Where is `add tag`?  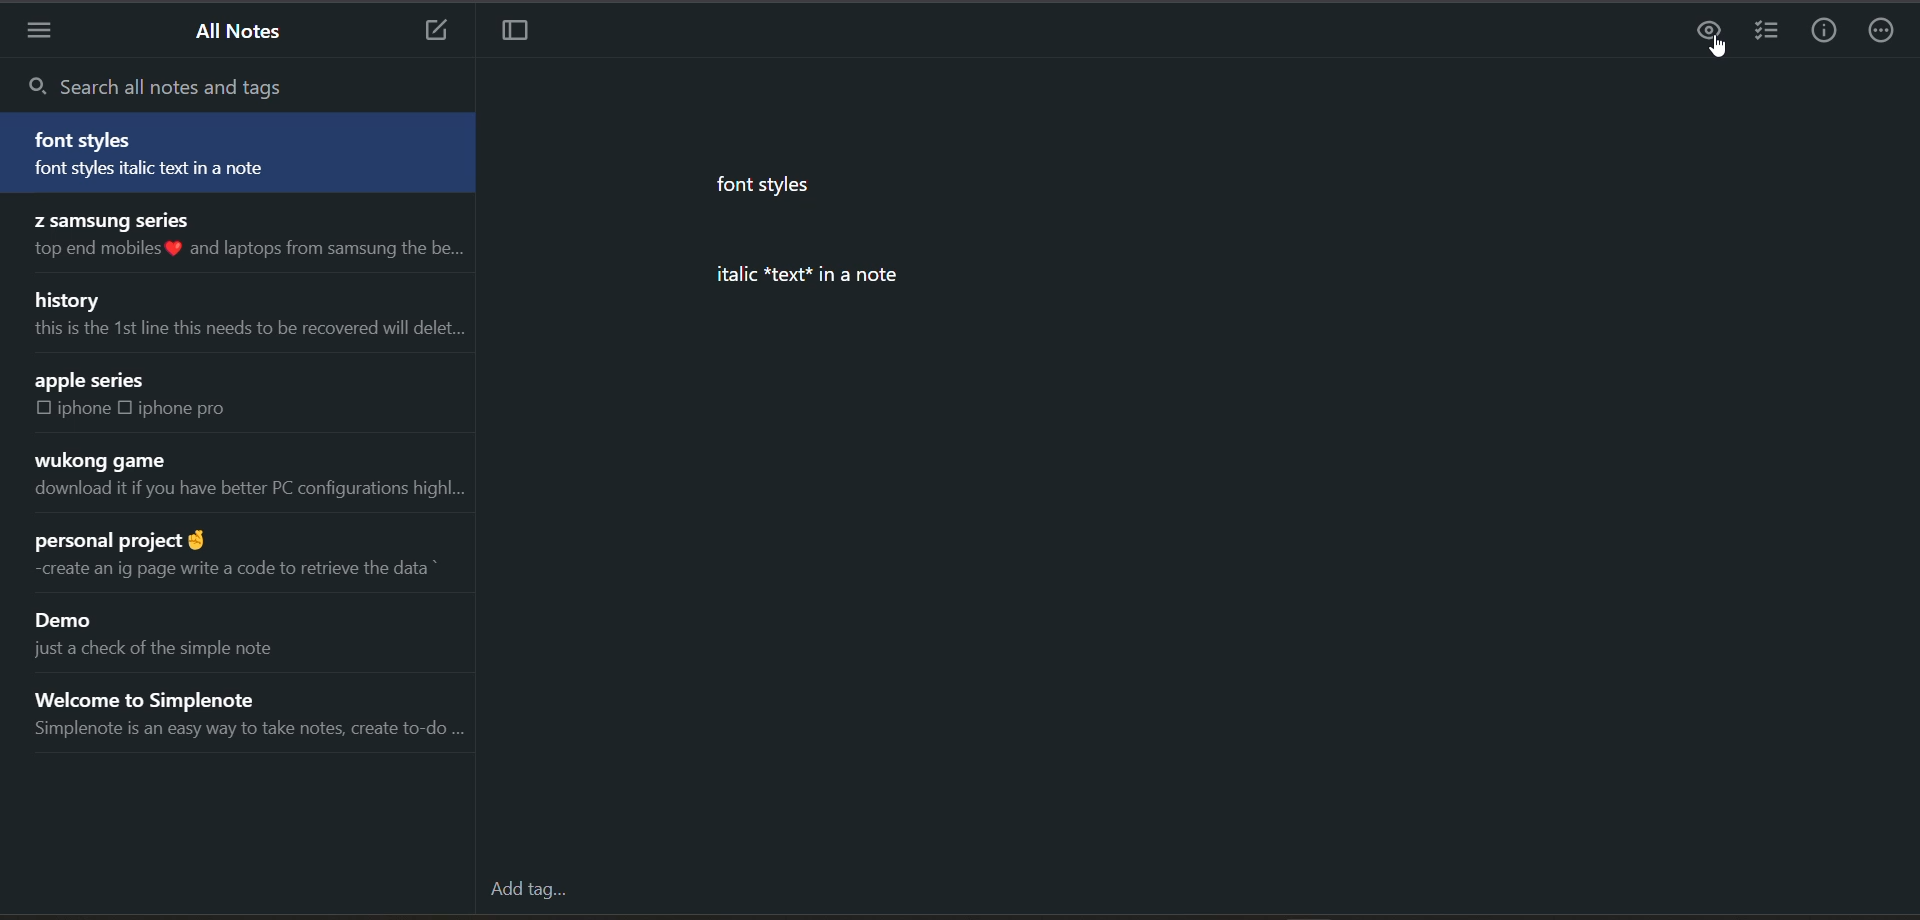
add tag is located at coordinates (531, 888).